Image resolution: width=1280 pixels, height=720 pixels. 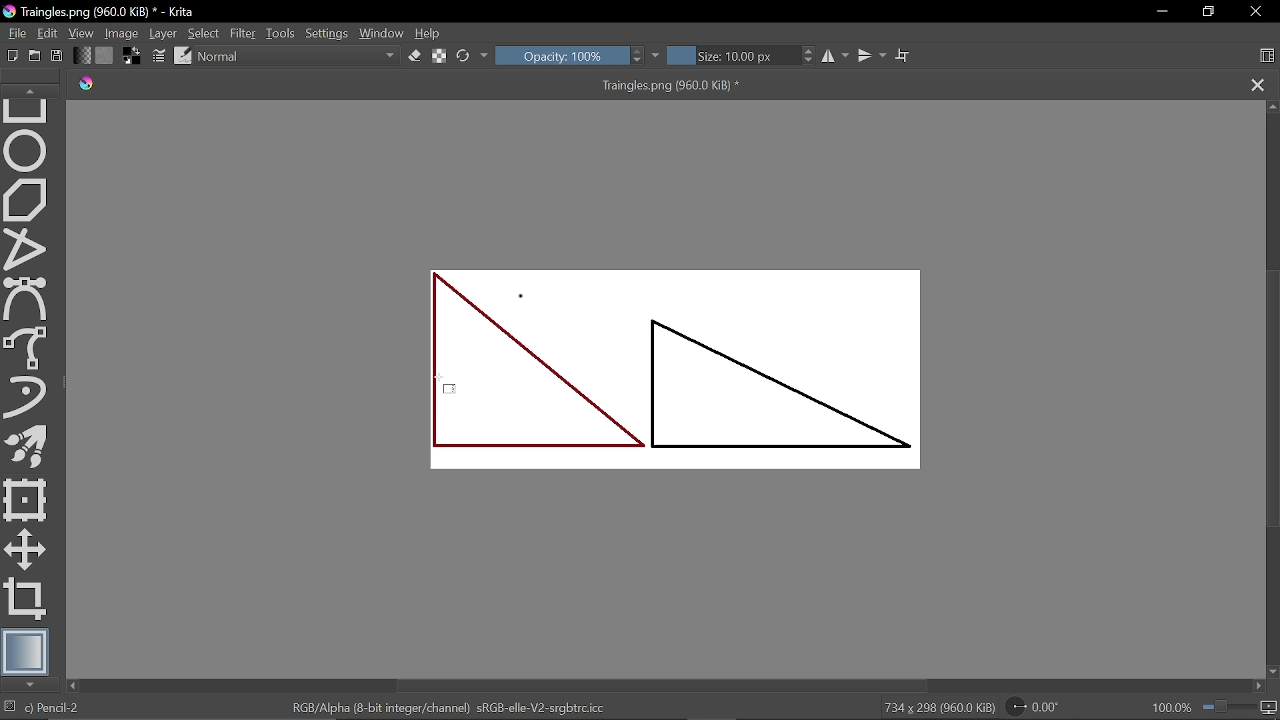 What do you see at coordinates (37, 55) in the screenshot?
I see `Open document` at bounding box center [37, 55].